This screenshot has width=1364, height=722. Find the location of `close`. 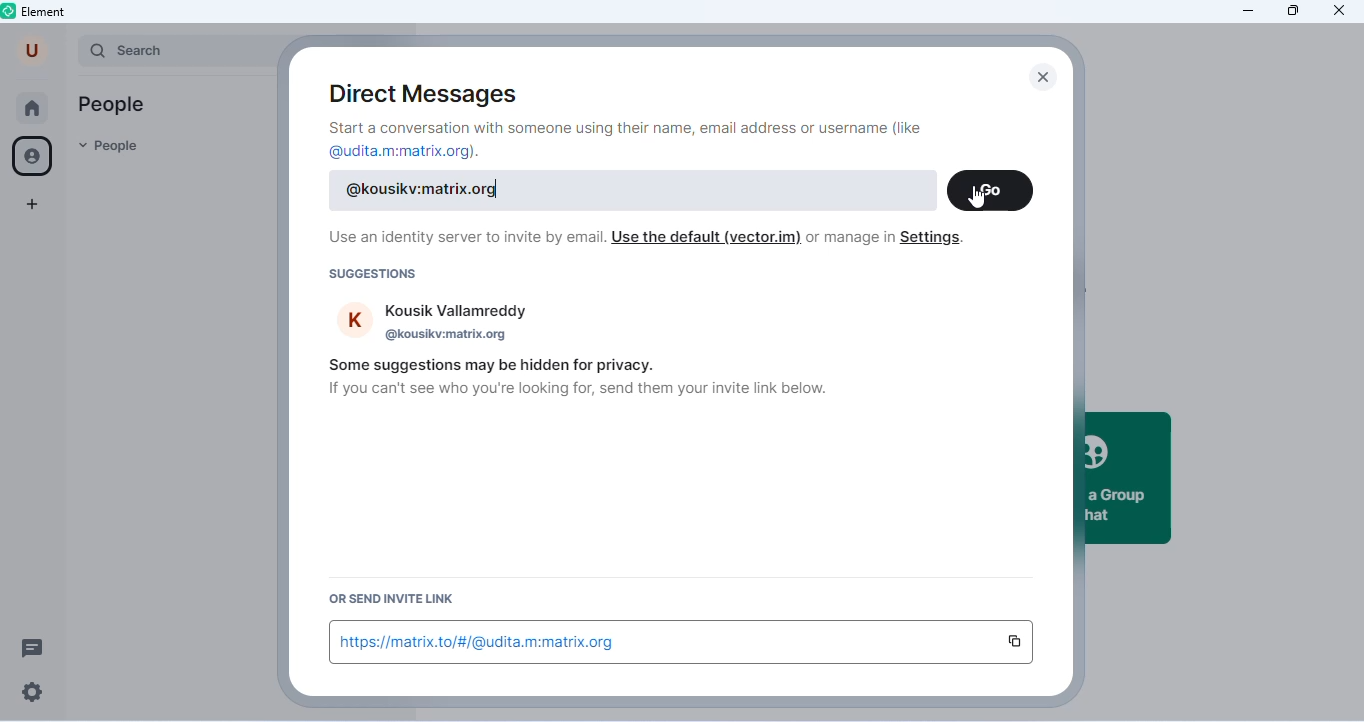

close is located at coordinates (1338, 11).